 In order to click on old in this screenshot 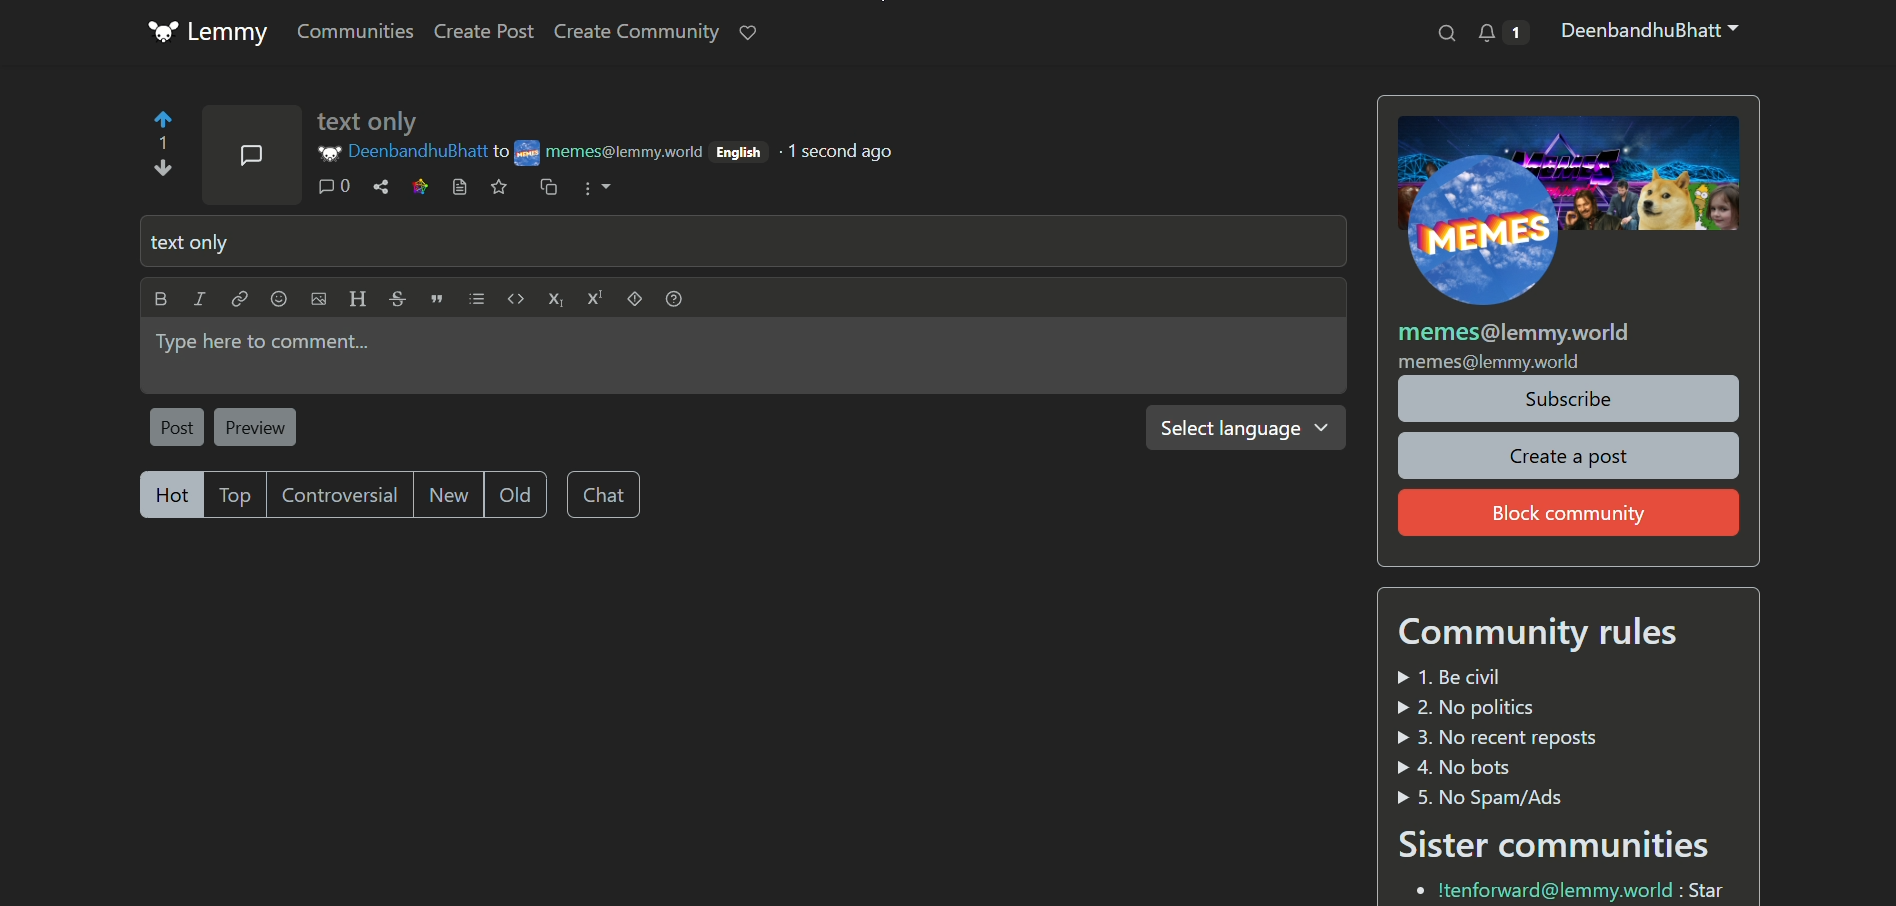, I will do `click(515, 495)`.